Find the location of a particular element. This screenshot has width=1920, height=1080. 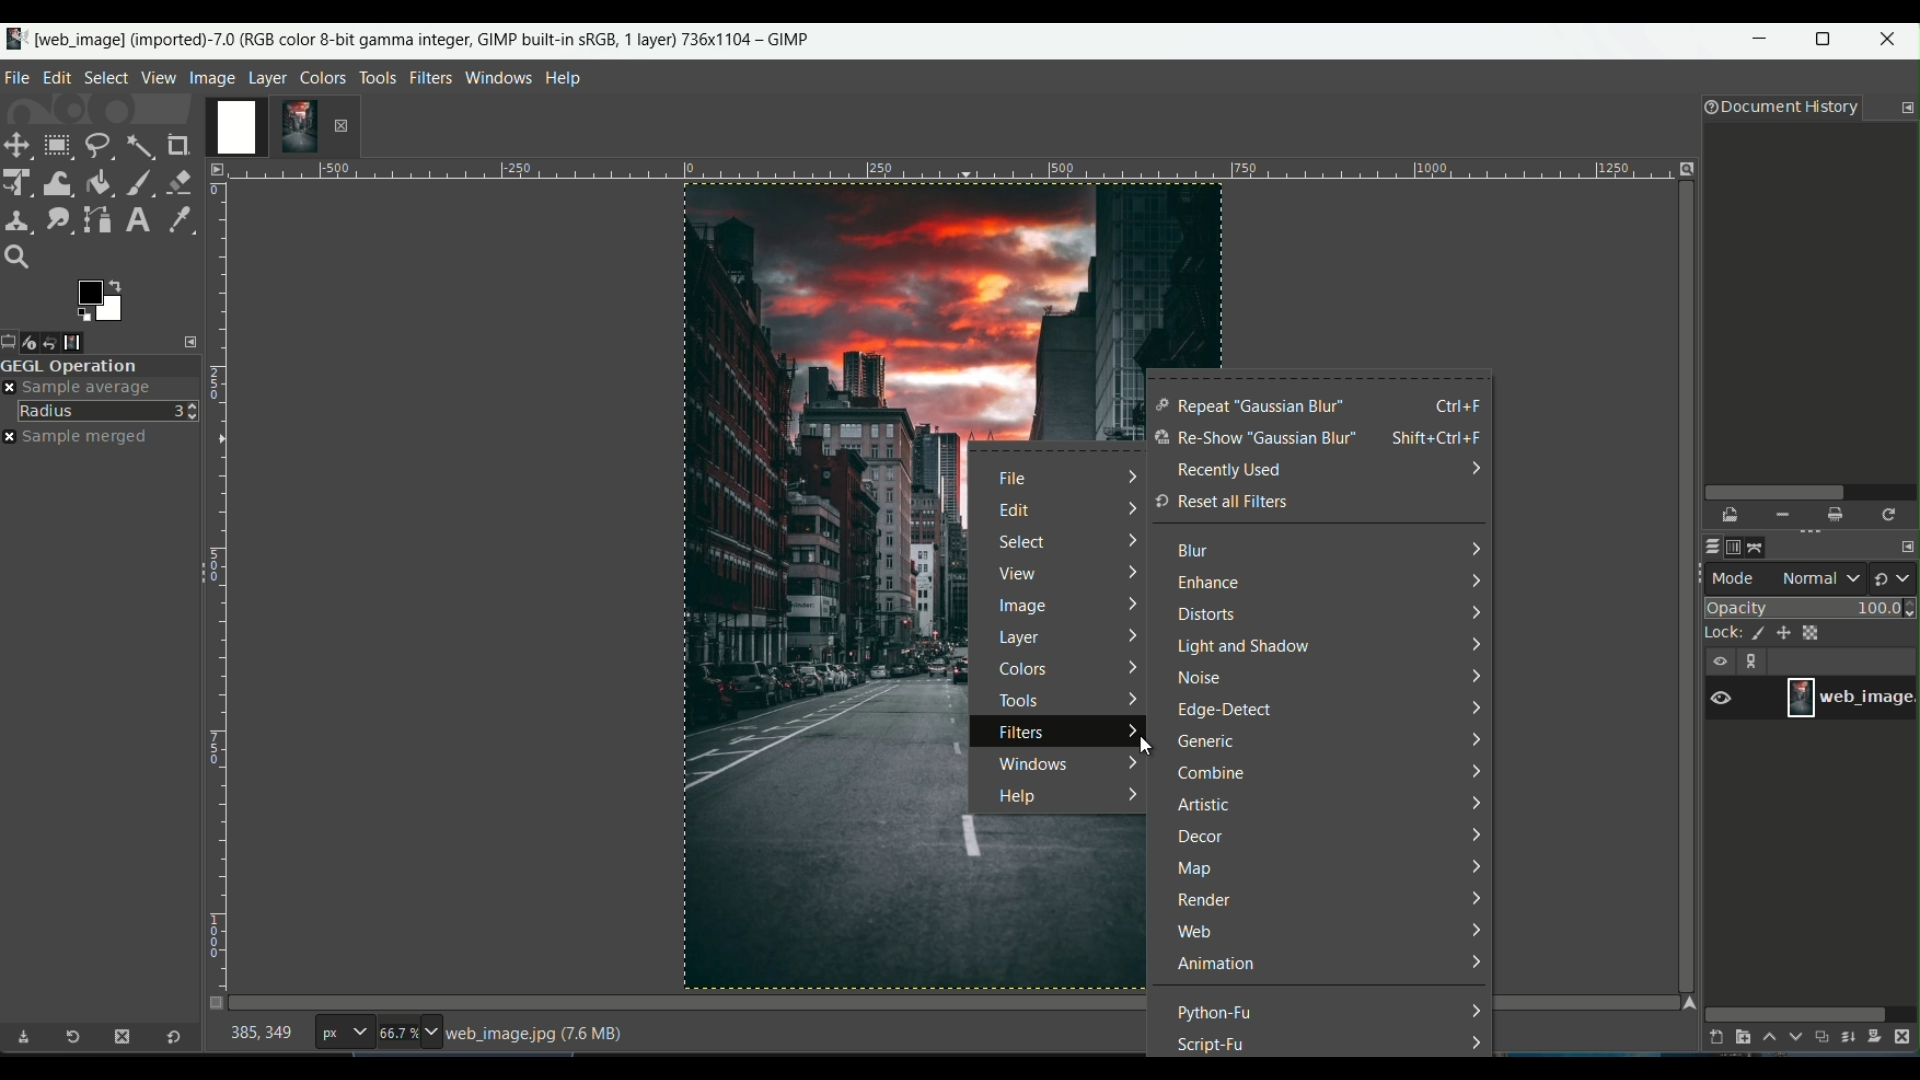

delete this layer is located at coordinates (1908, 1036).